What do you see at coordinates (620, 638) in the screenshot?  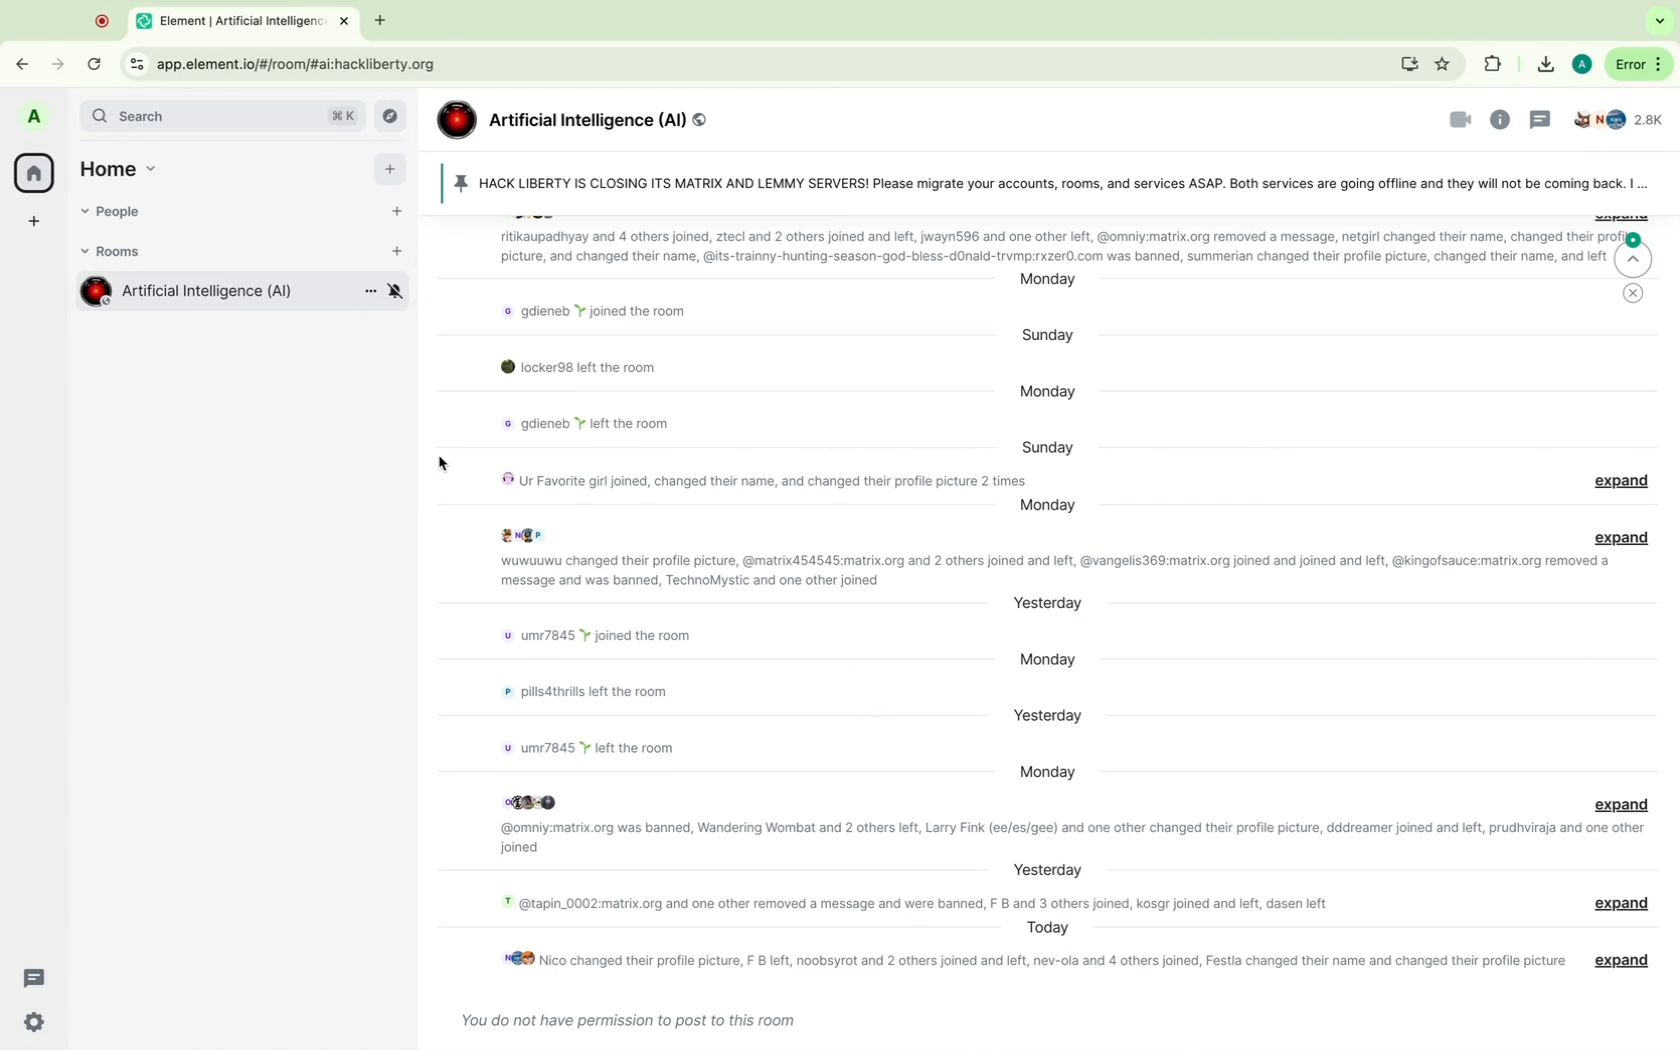 I see `message` at bounding box center [620, 638].